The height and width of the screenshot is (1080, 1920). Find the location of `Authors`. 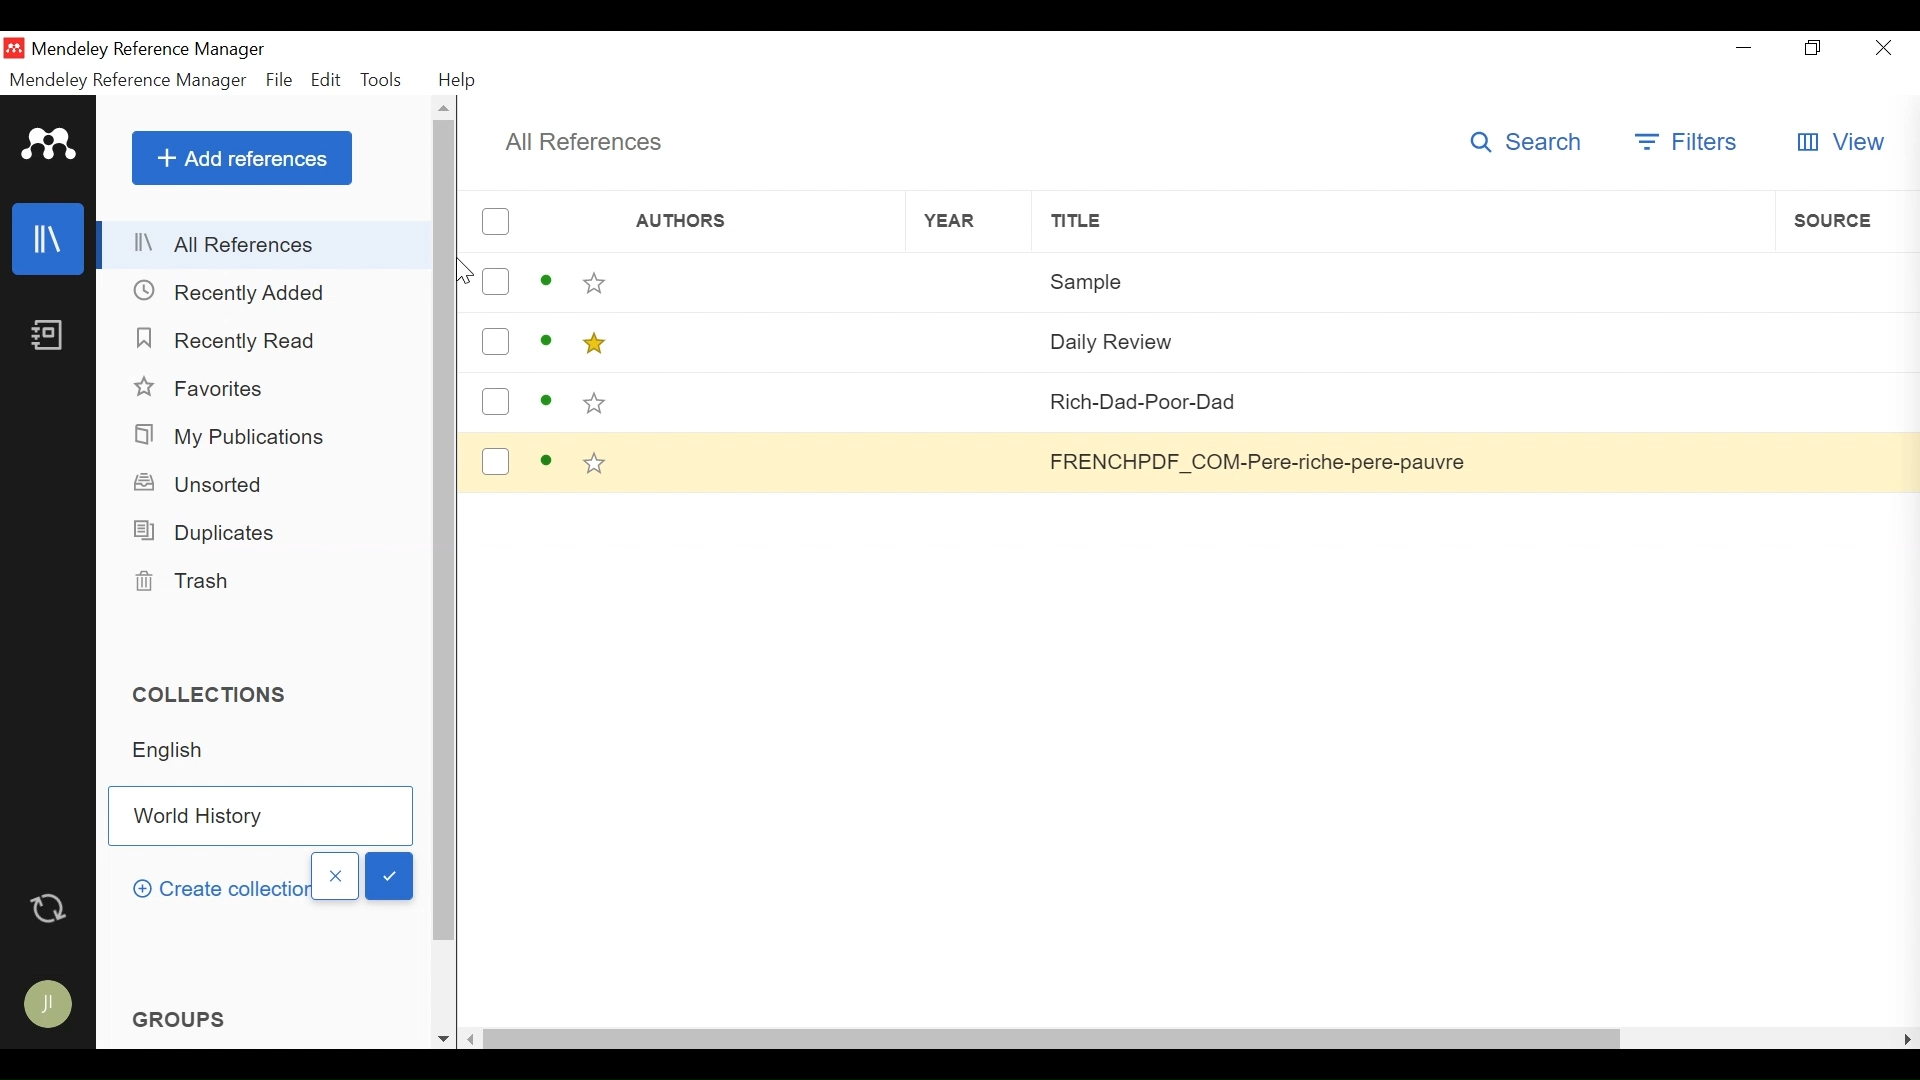

Authors is located at coordinates (763, 460).